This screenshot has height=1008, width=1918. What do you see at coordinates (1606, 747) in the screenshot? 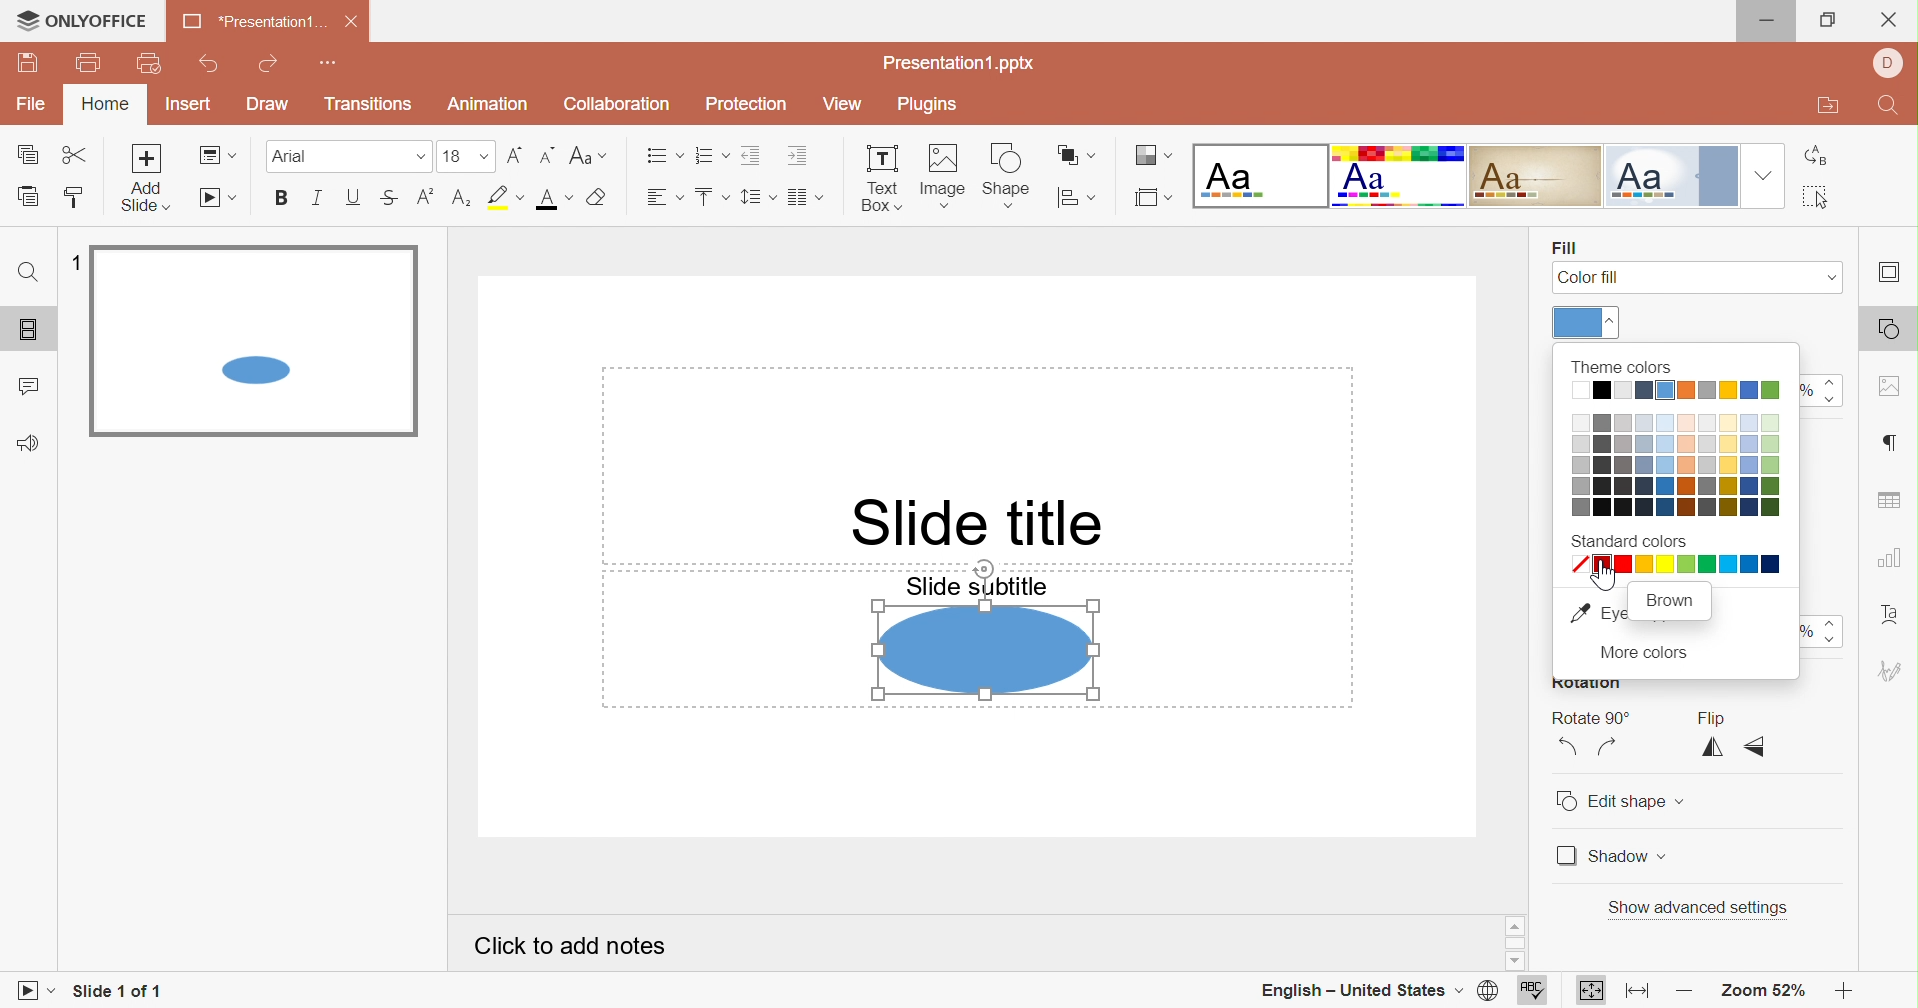
I see `Rotate 90° Clockwise` at bounding box center [1606, 747].